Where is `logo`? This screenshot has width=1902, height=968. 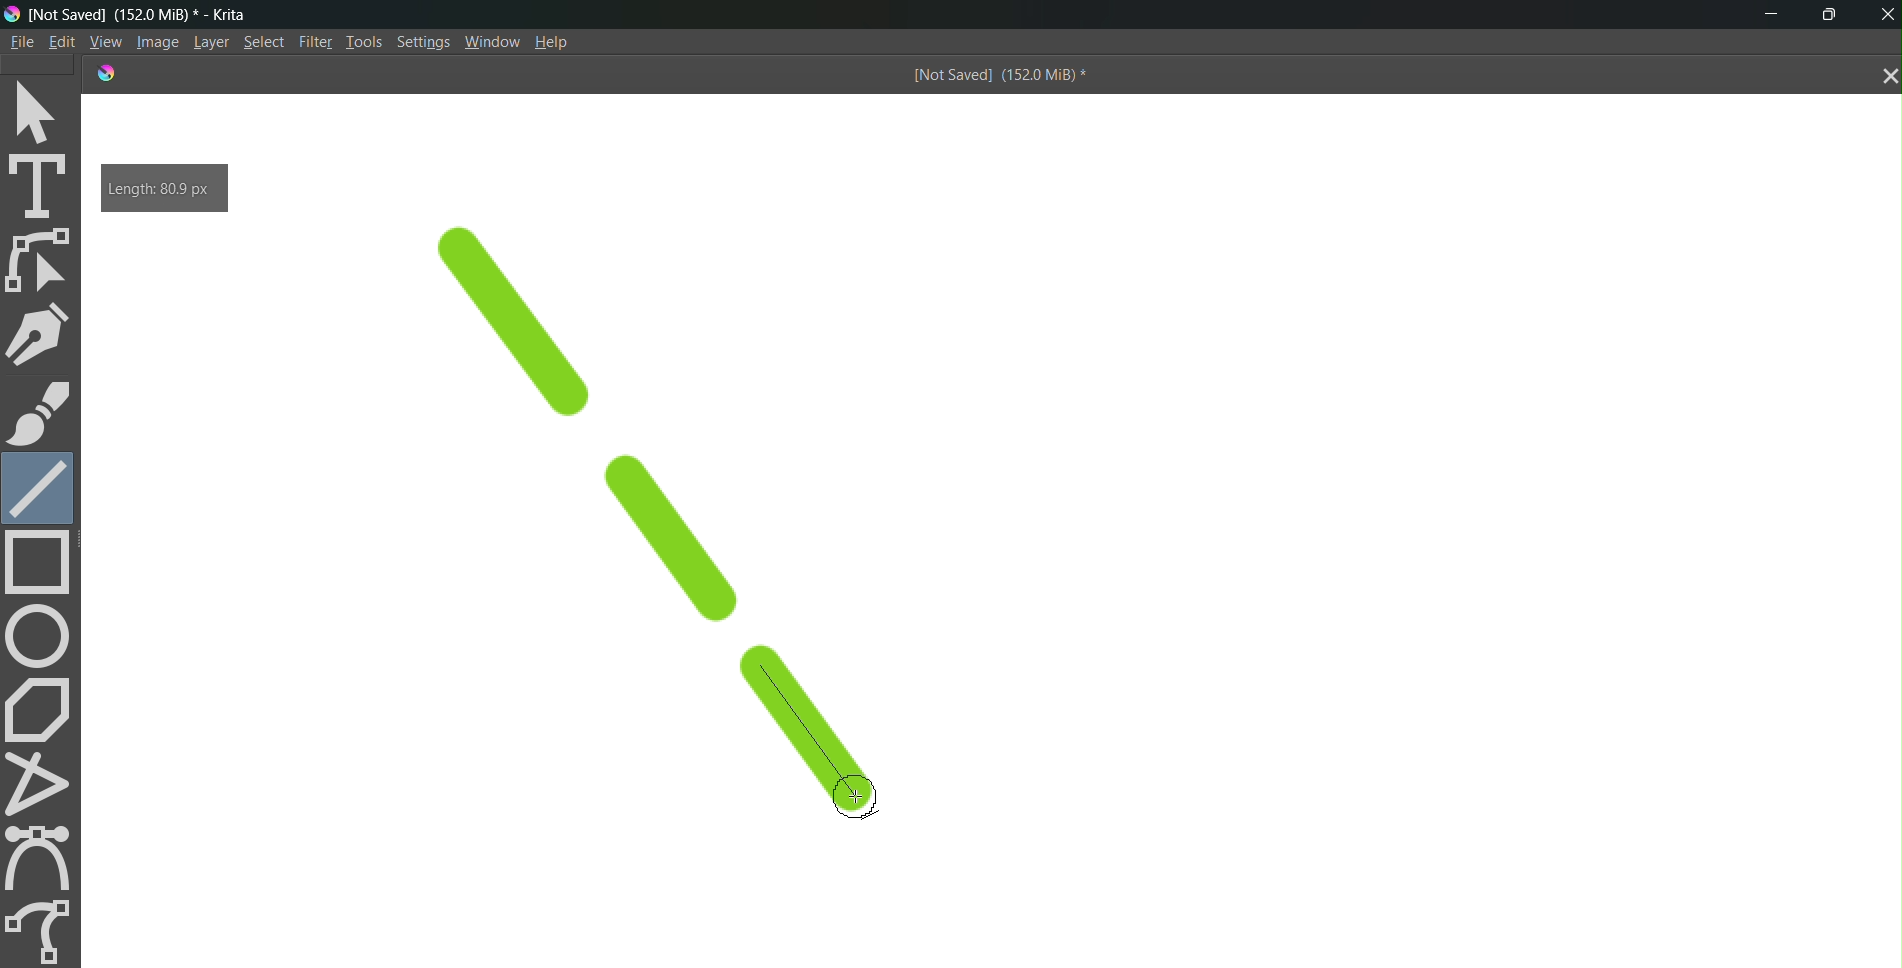
logo is located at coordinates (12, 13).